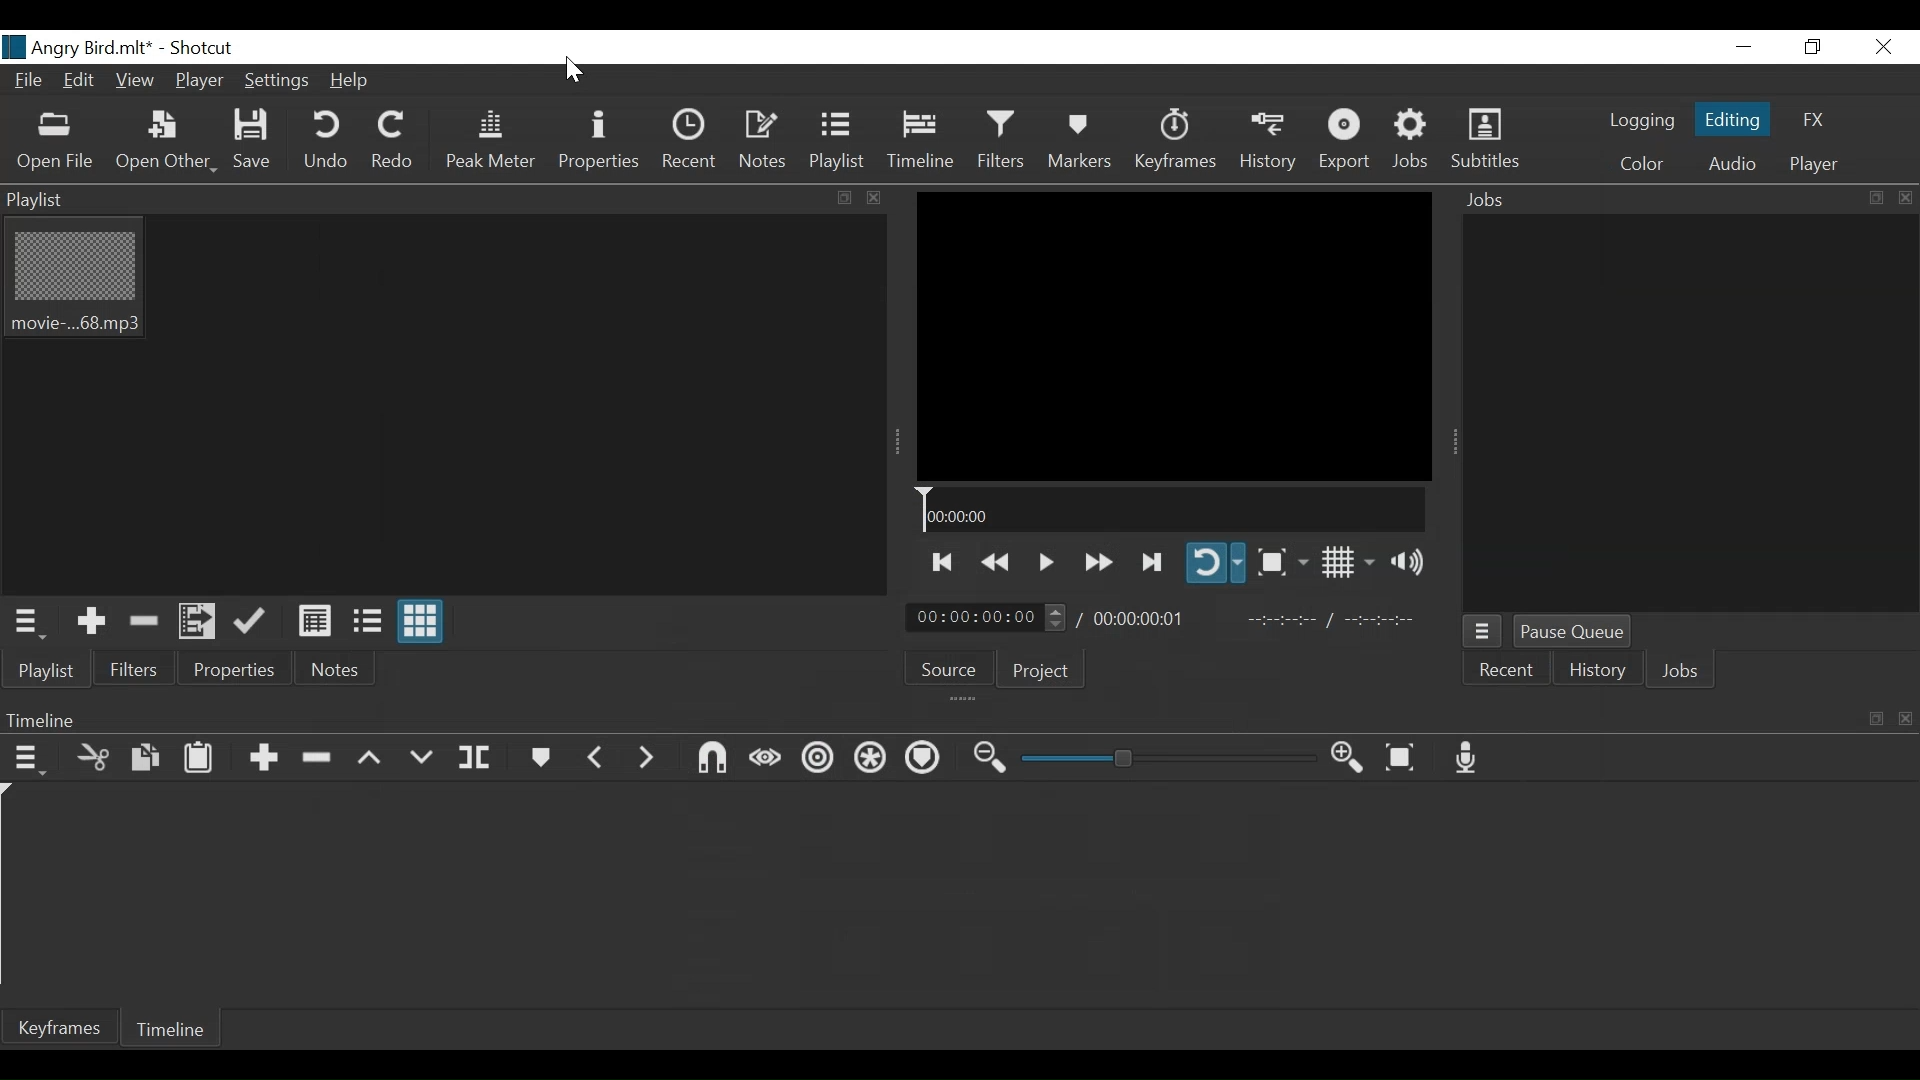 This screenshot has width=1920, height=1080. Describe the element at coordinates (925, 757) in the screenshot. I see `Ripple markers` at that location.